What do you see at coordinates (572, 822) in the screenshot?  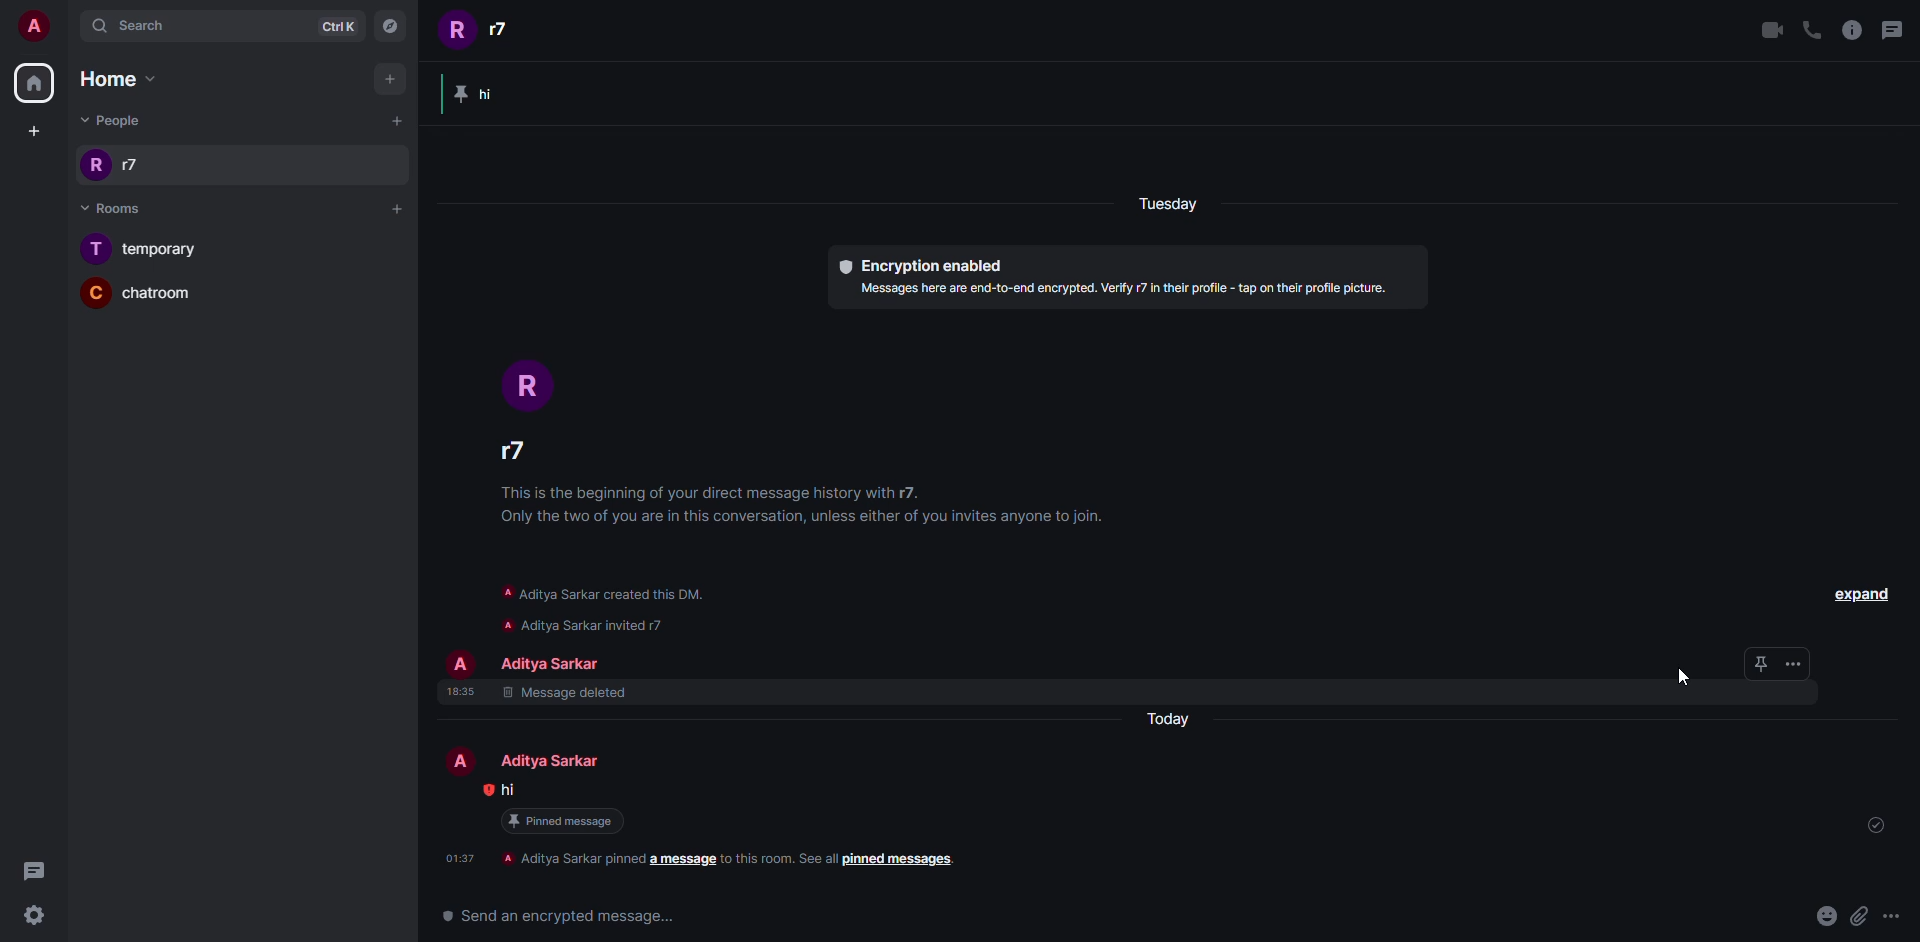 I see `pinned message` at bounding box center [572, 822].